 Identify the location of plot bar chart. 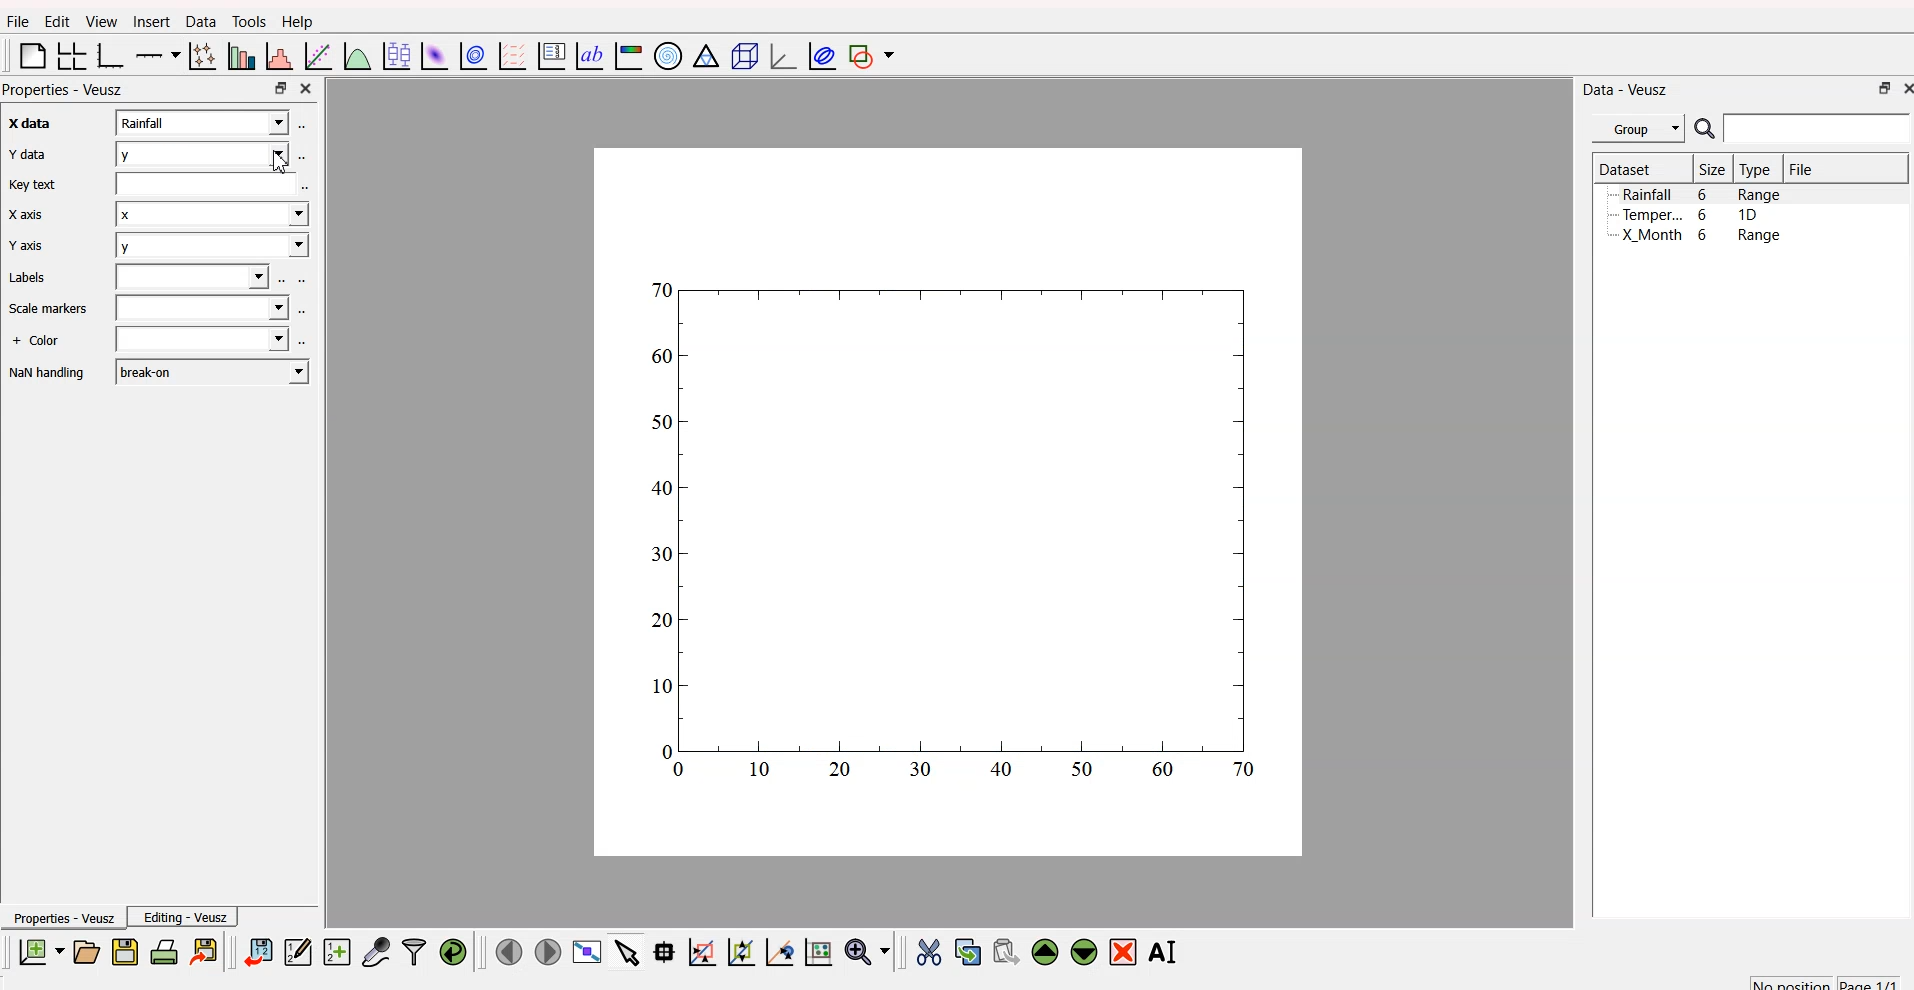
(238, 55).